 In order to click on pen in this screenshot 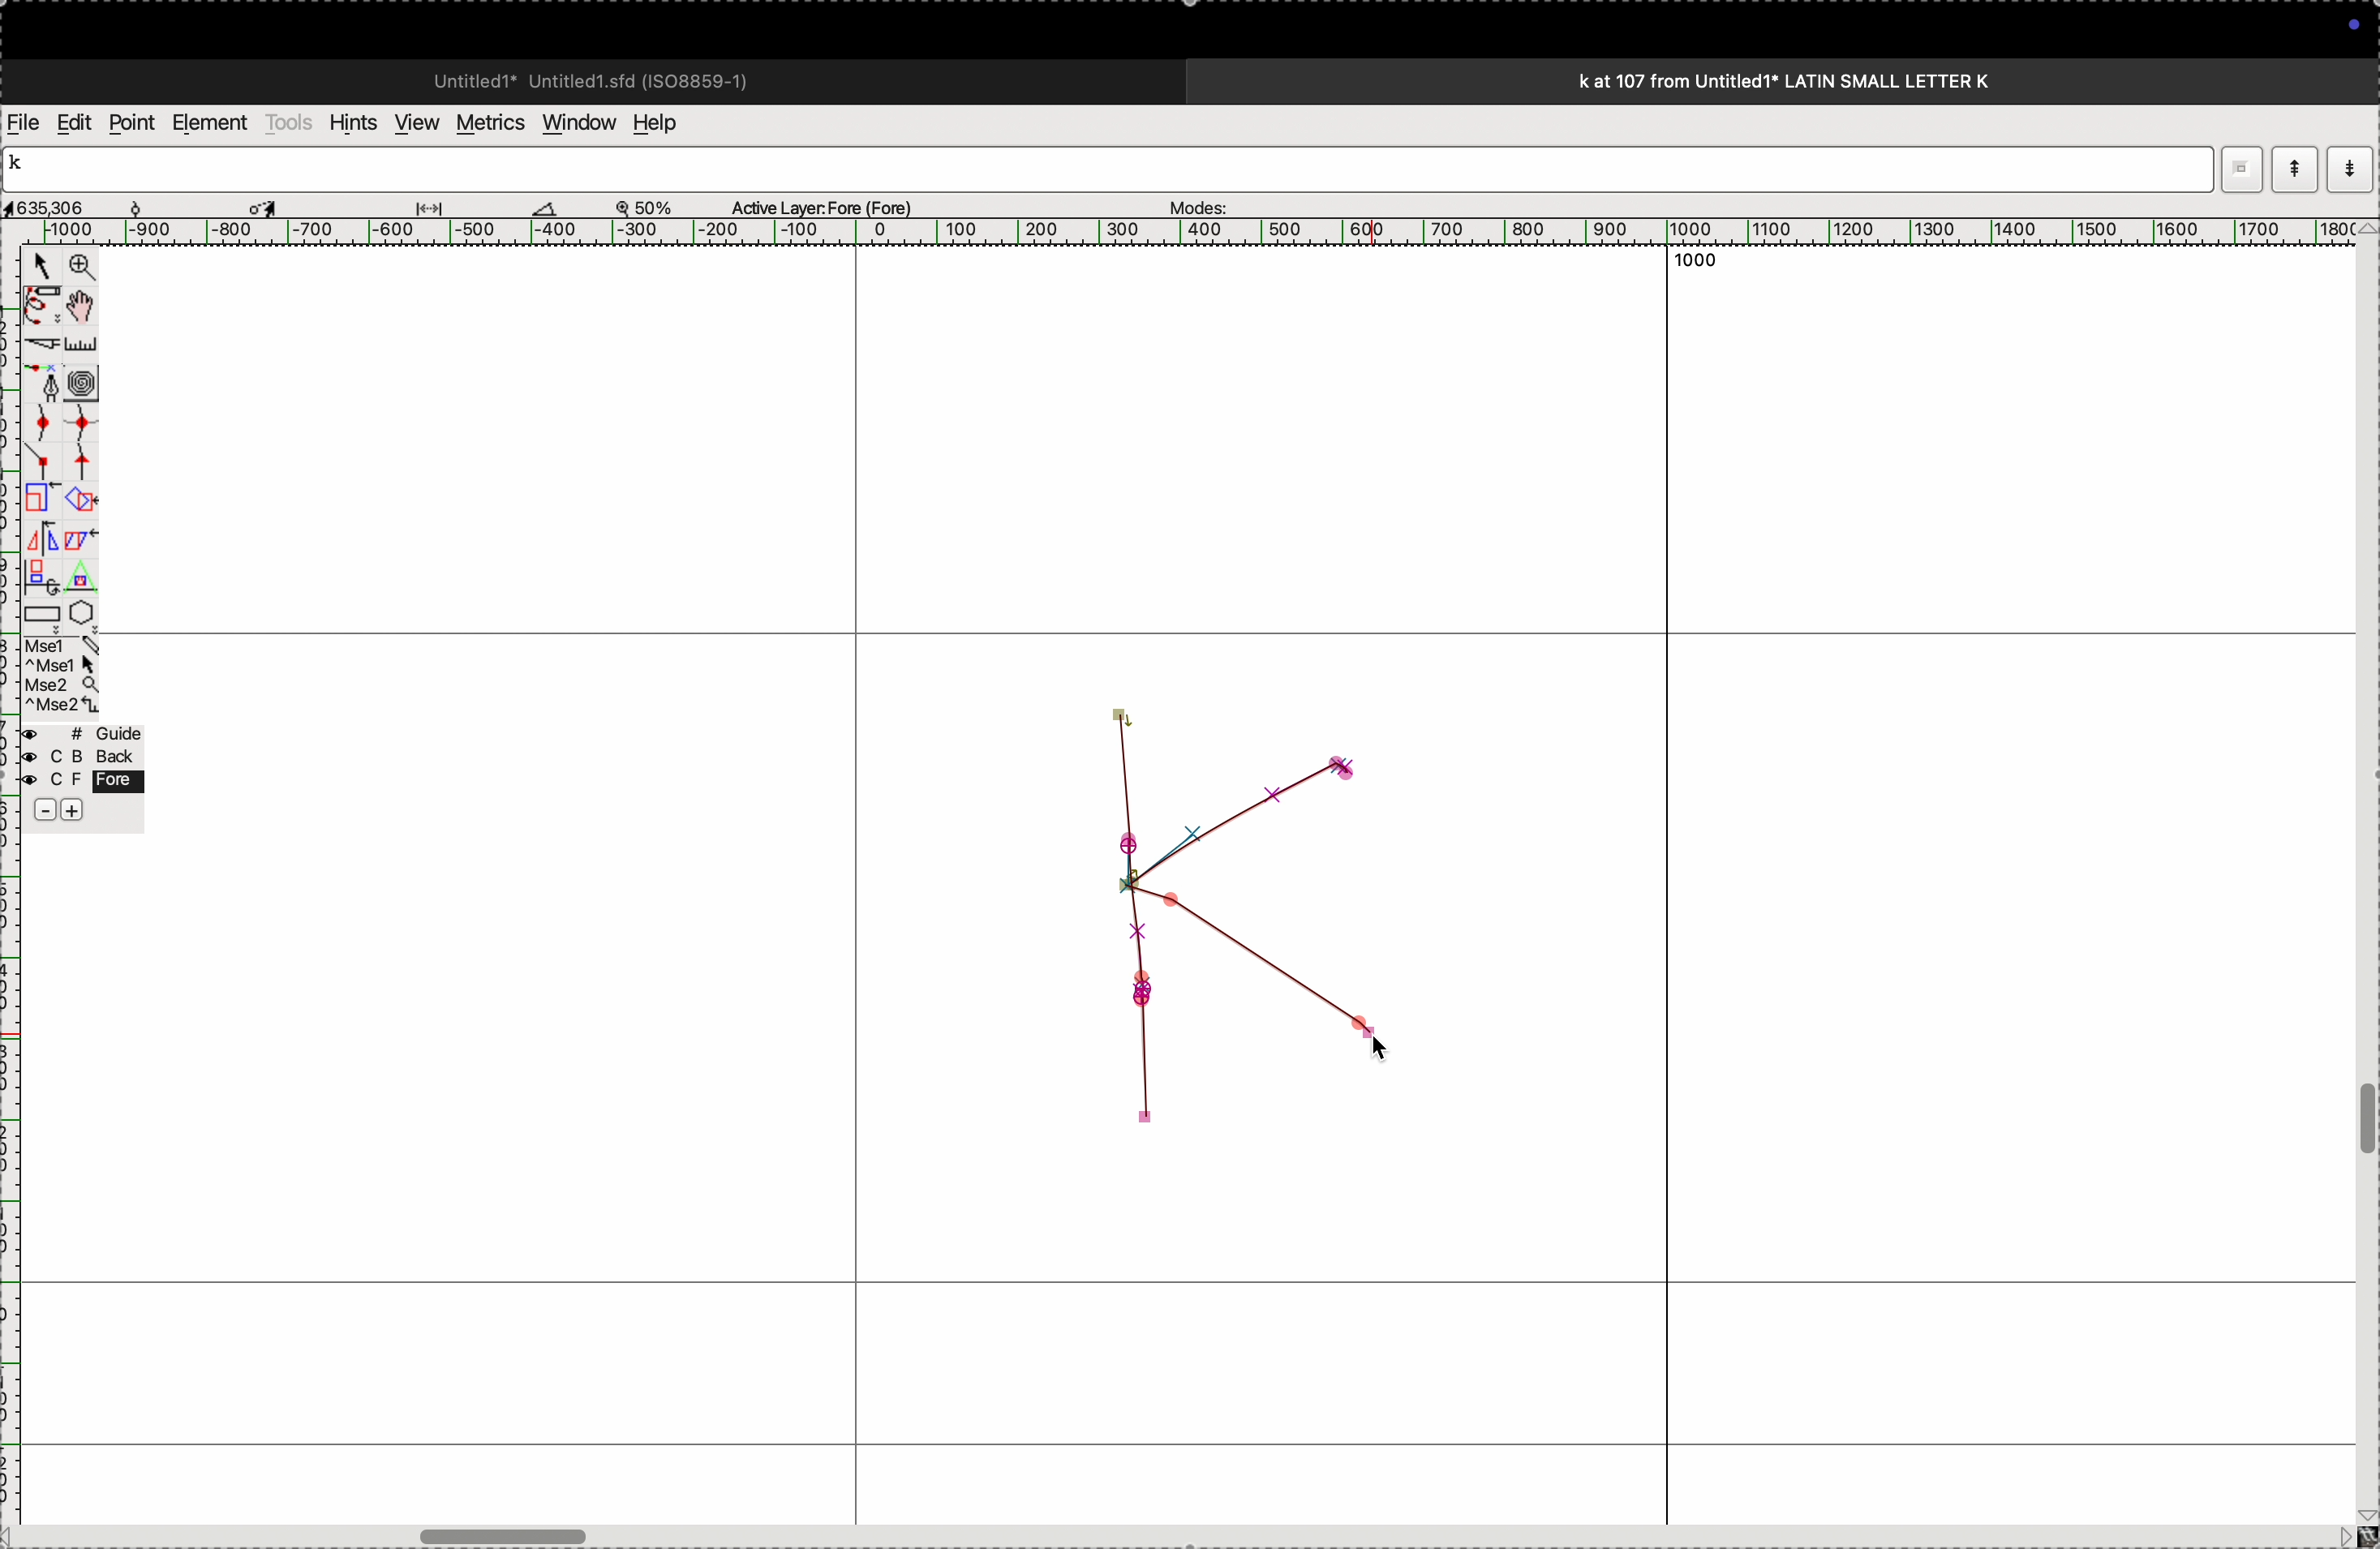, I will do `click(42, 305)`.